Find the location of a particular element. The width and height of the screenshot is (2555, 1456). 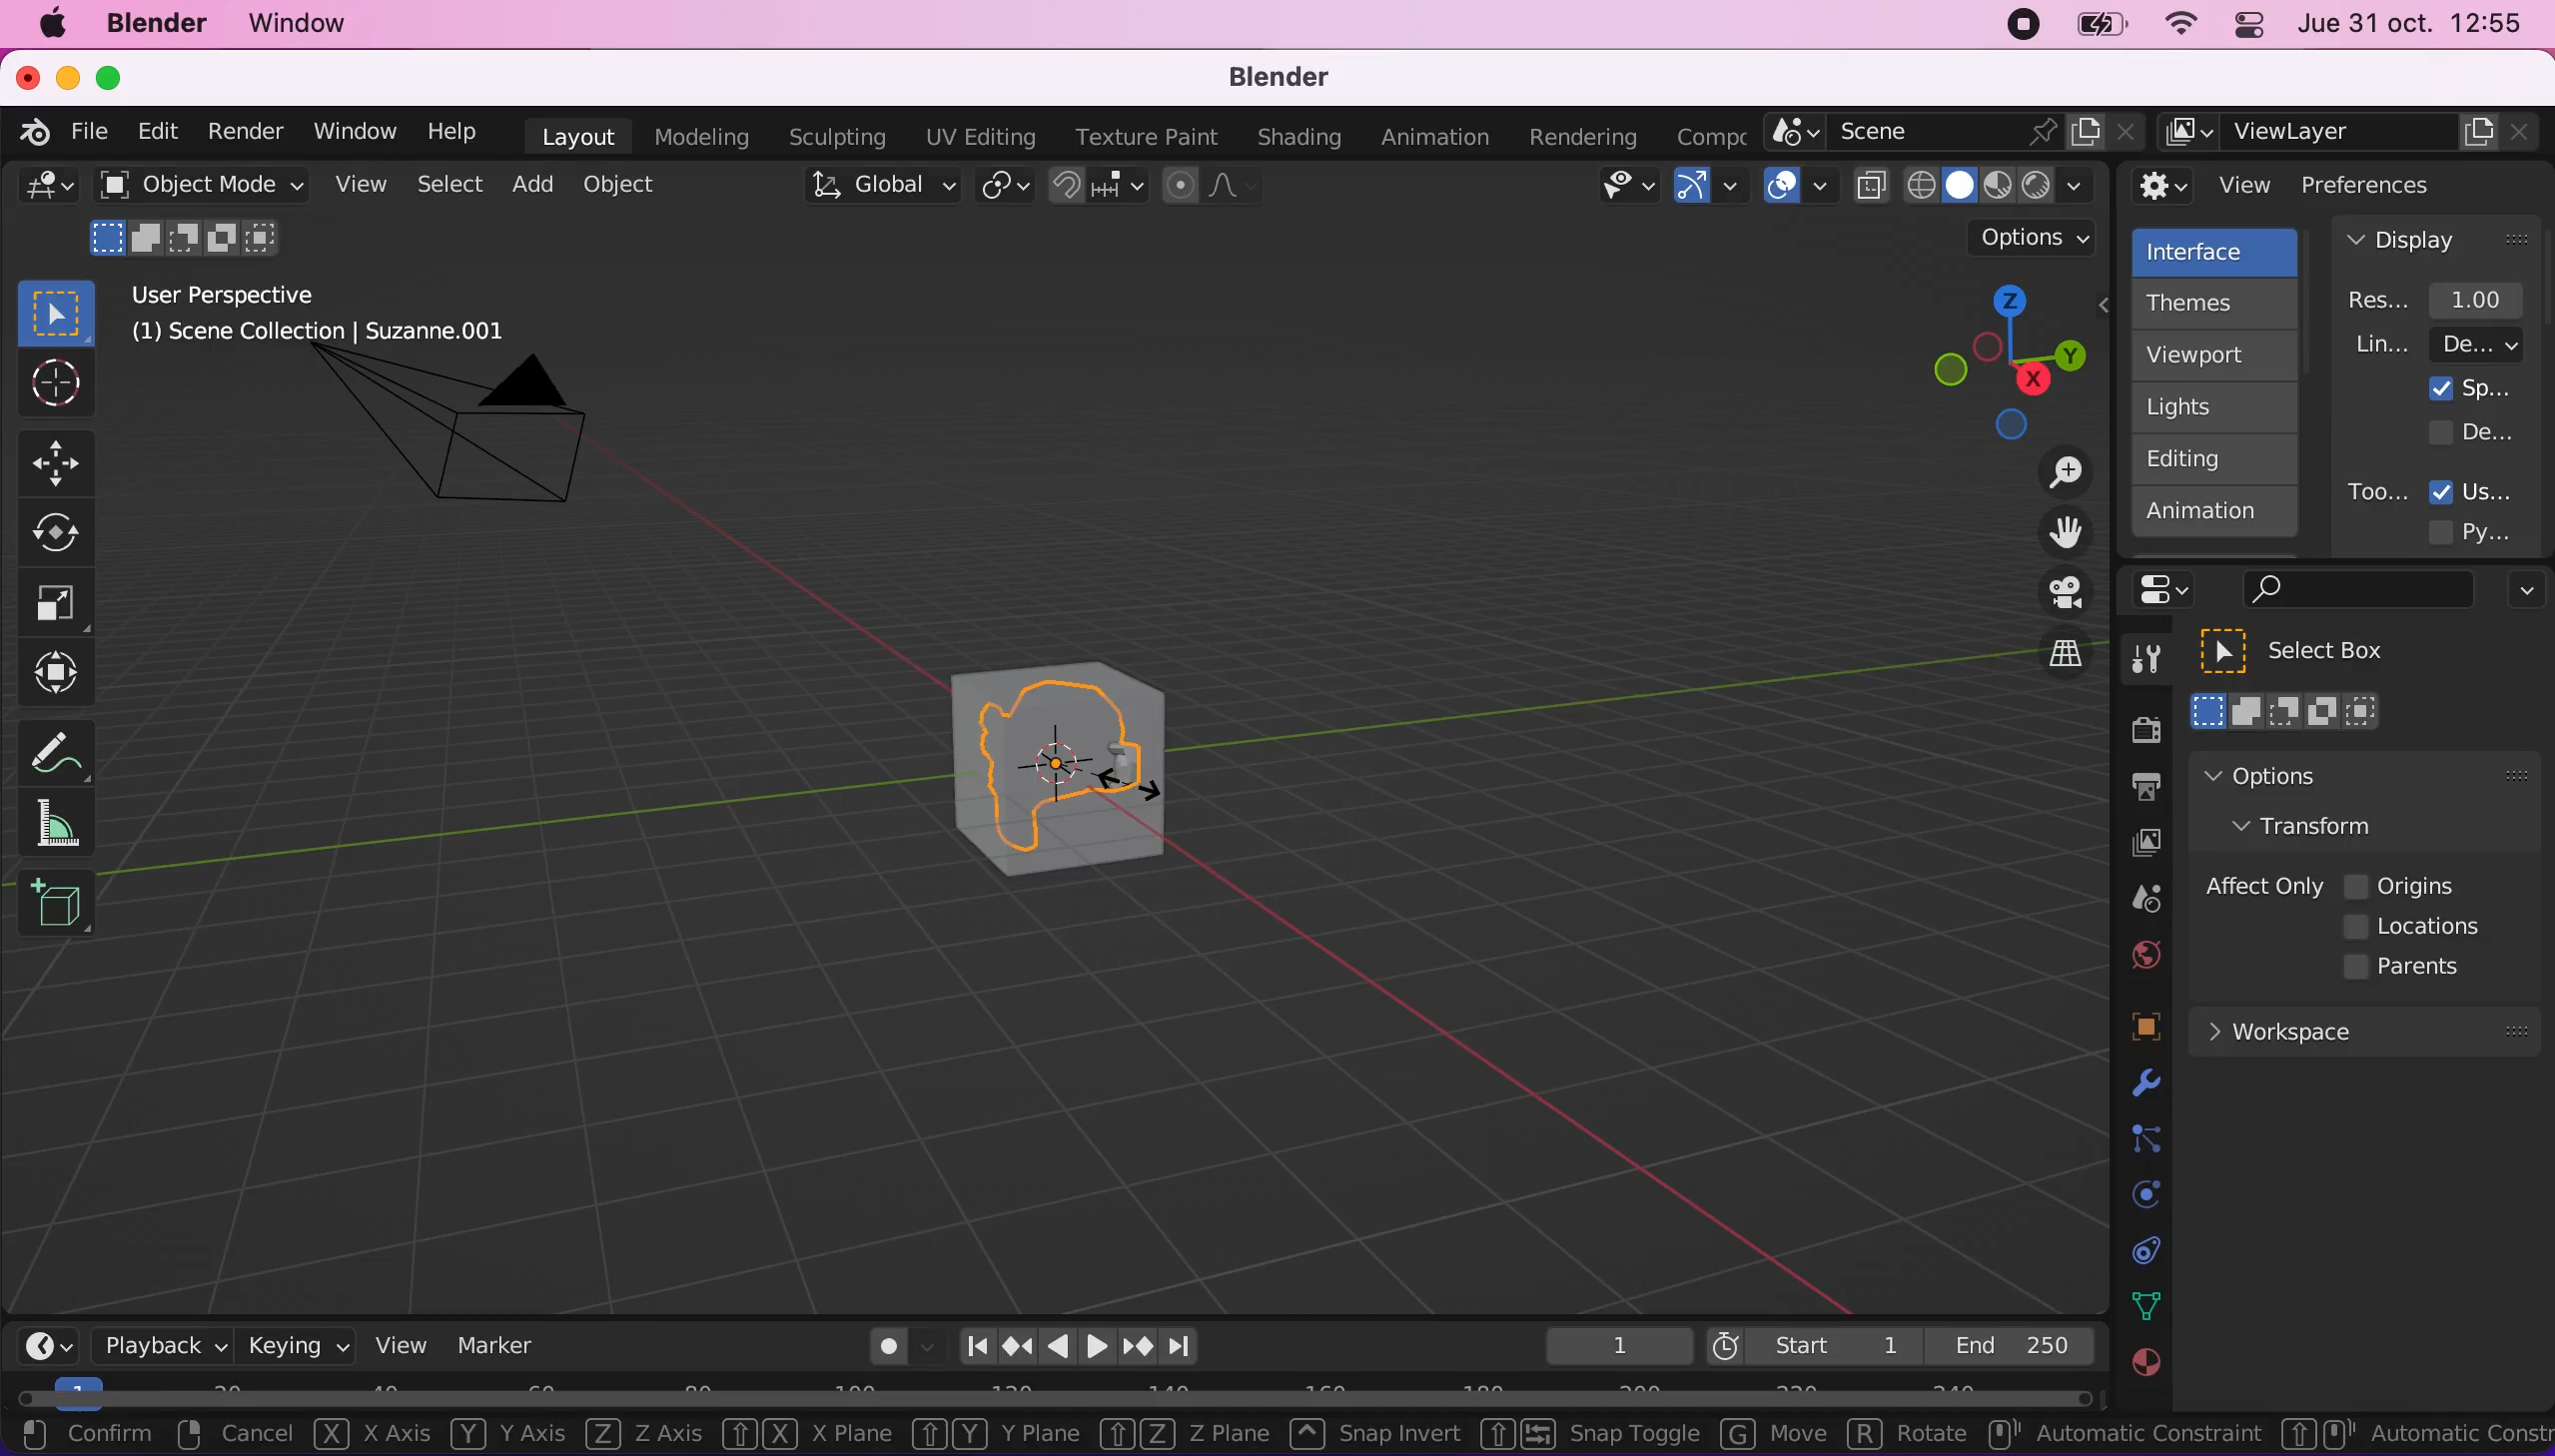

themes is located at coordinates (2212, 303).